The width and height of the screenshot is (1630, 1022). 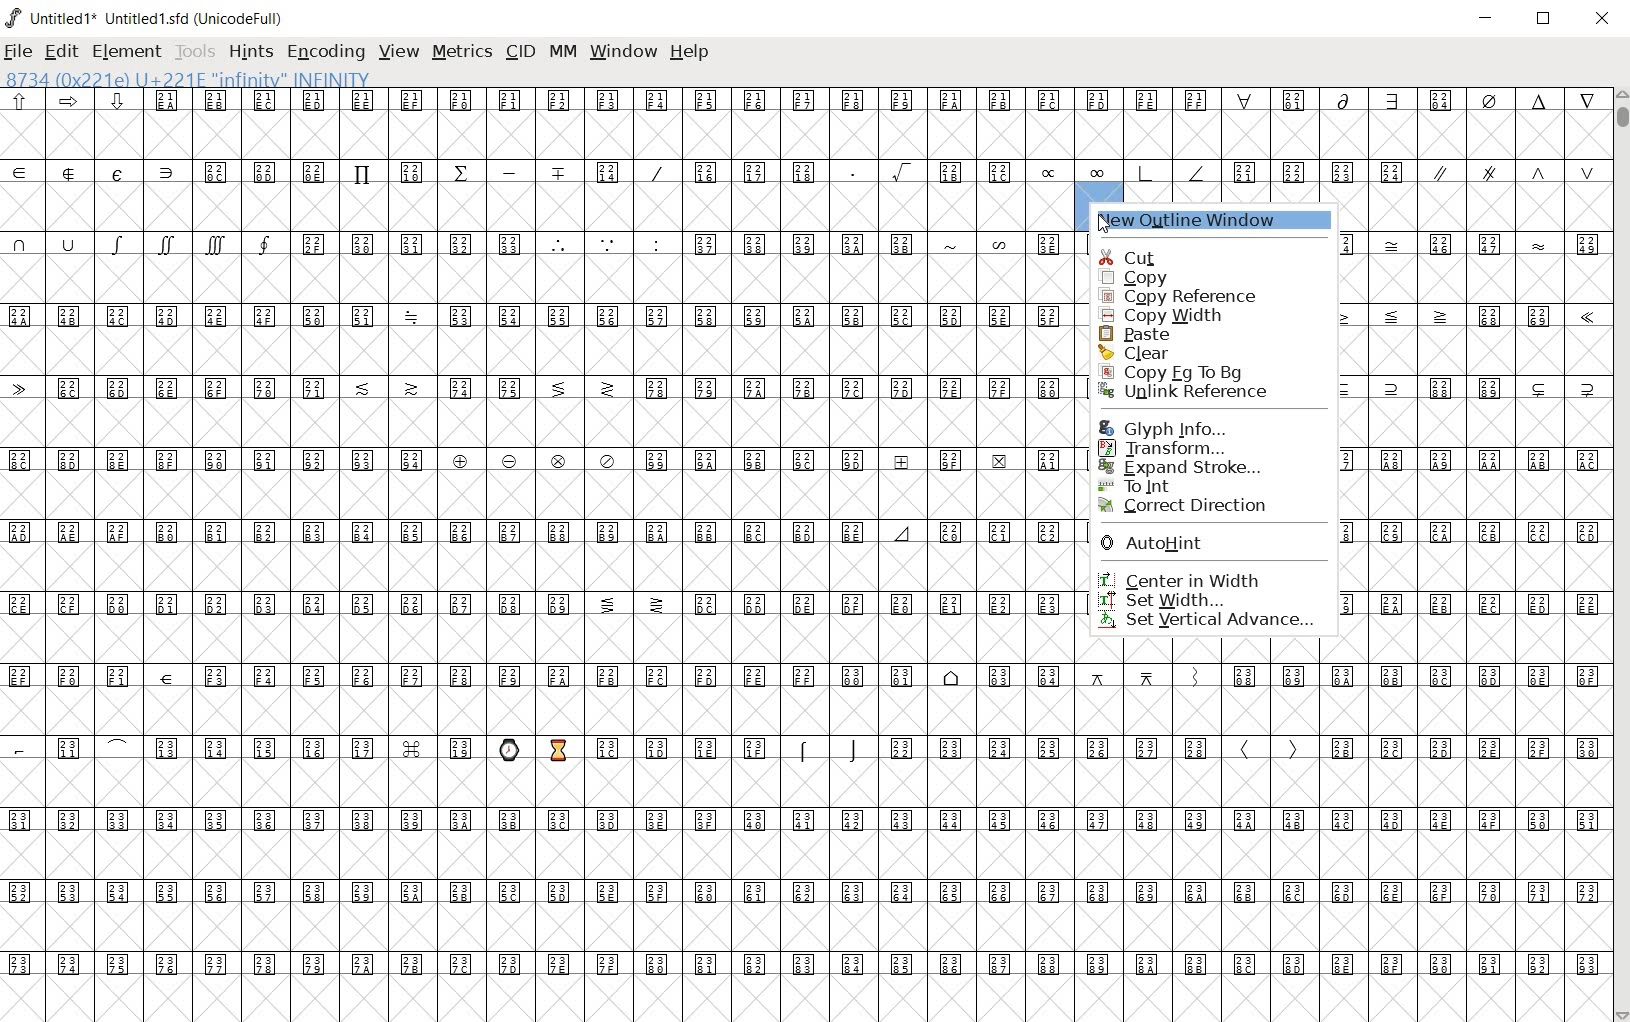 I want to click on empty glyph slots, so click(x=546, y=422).